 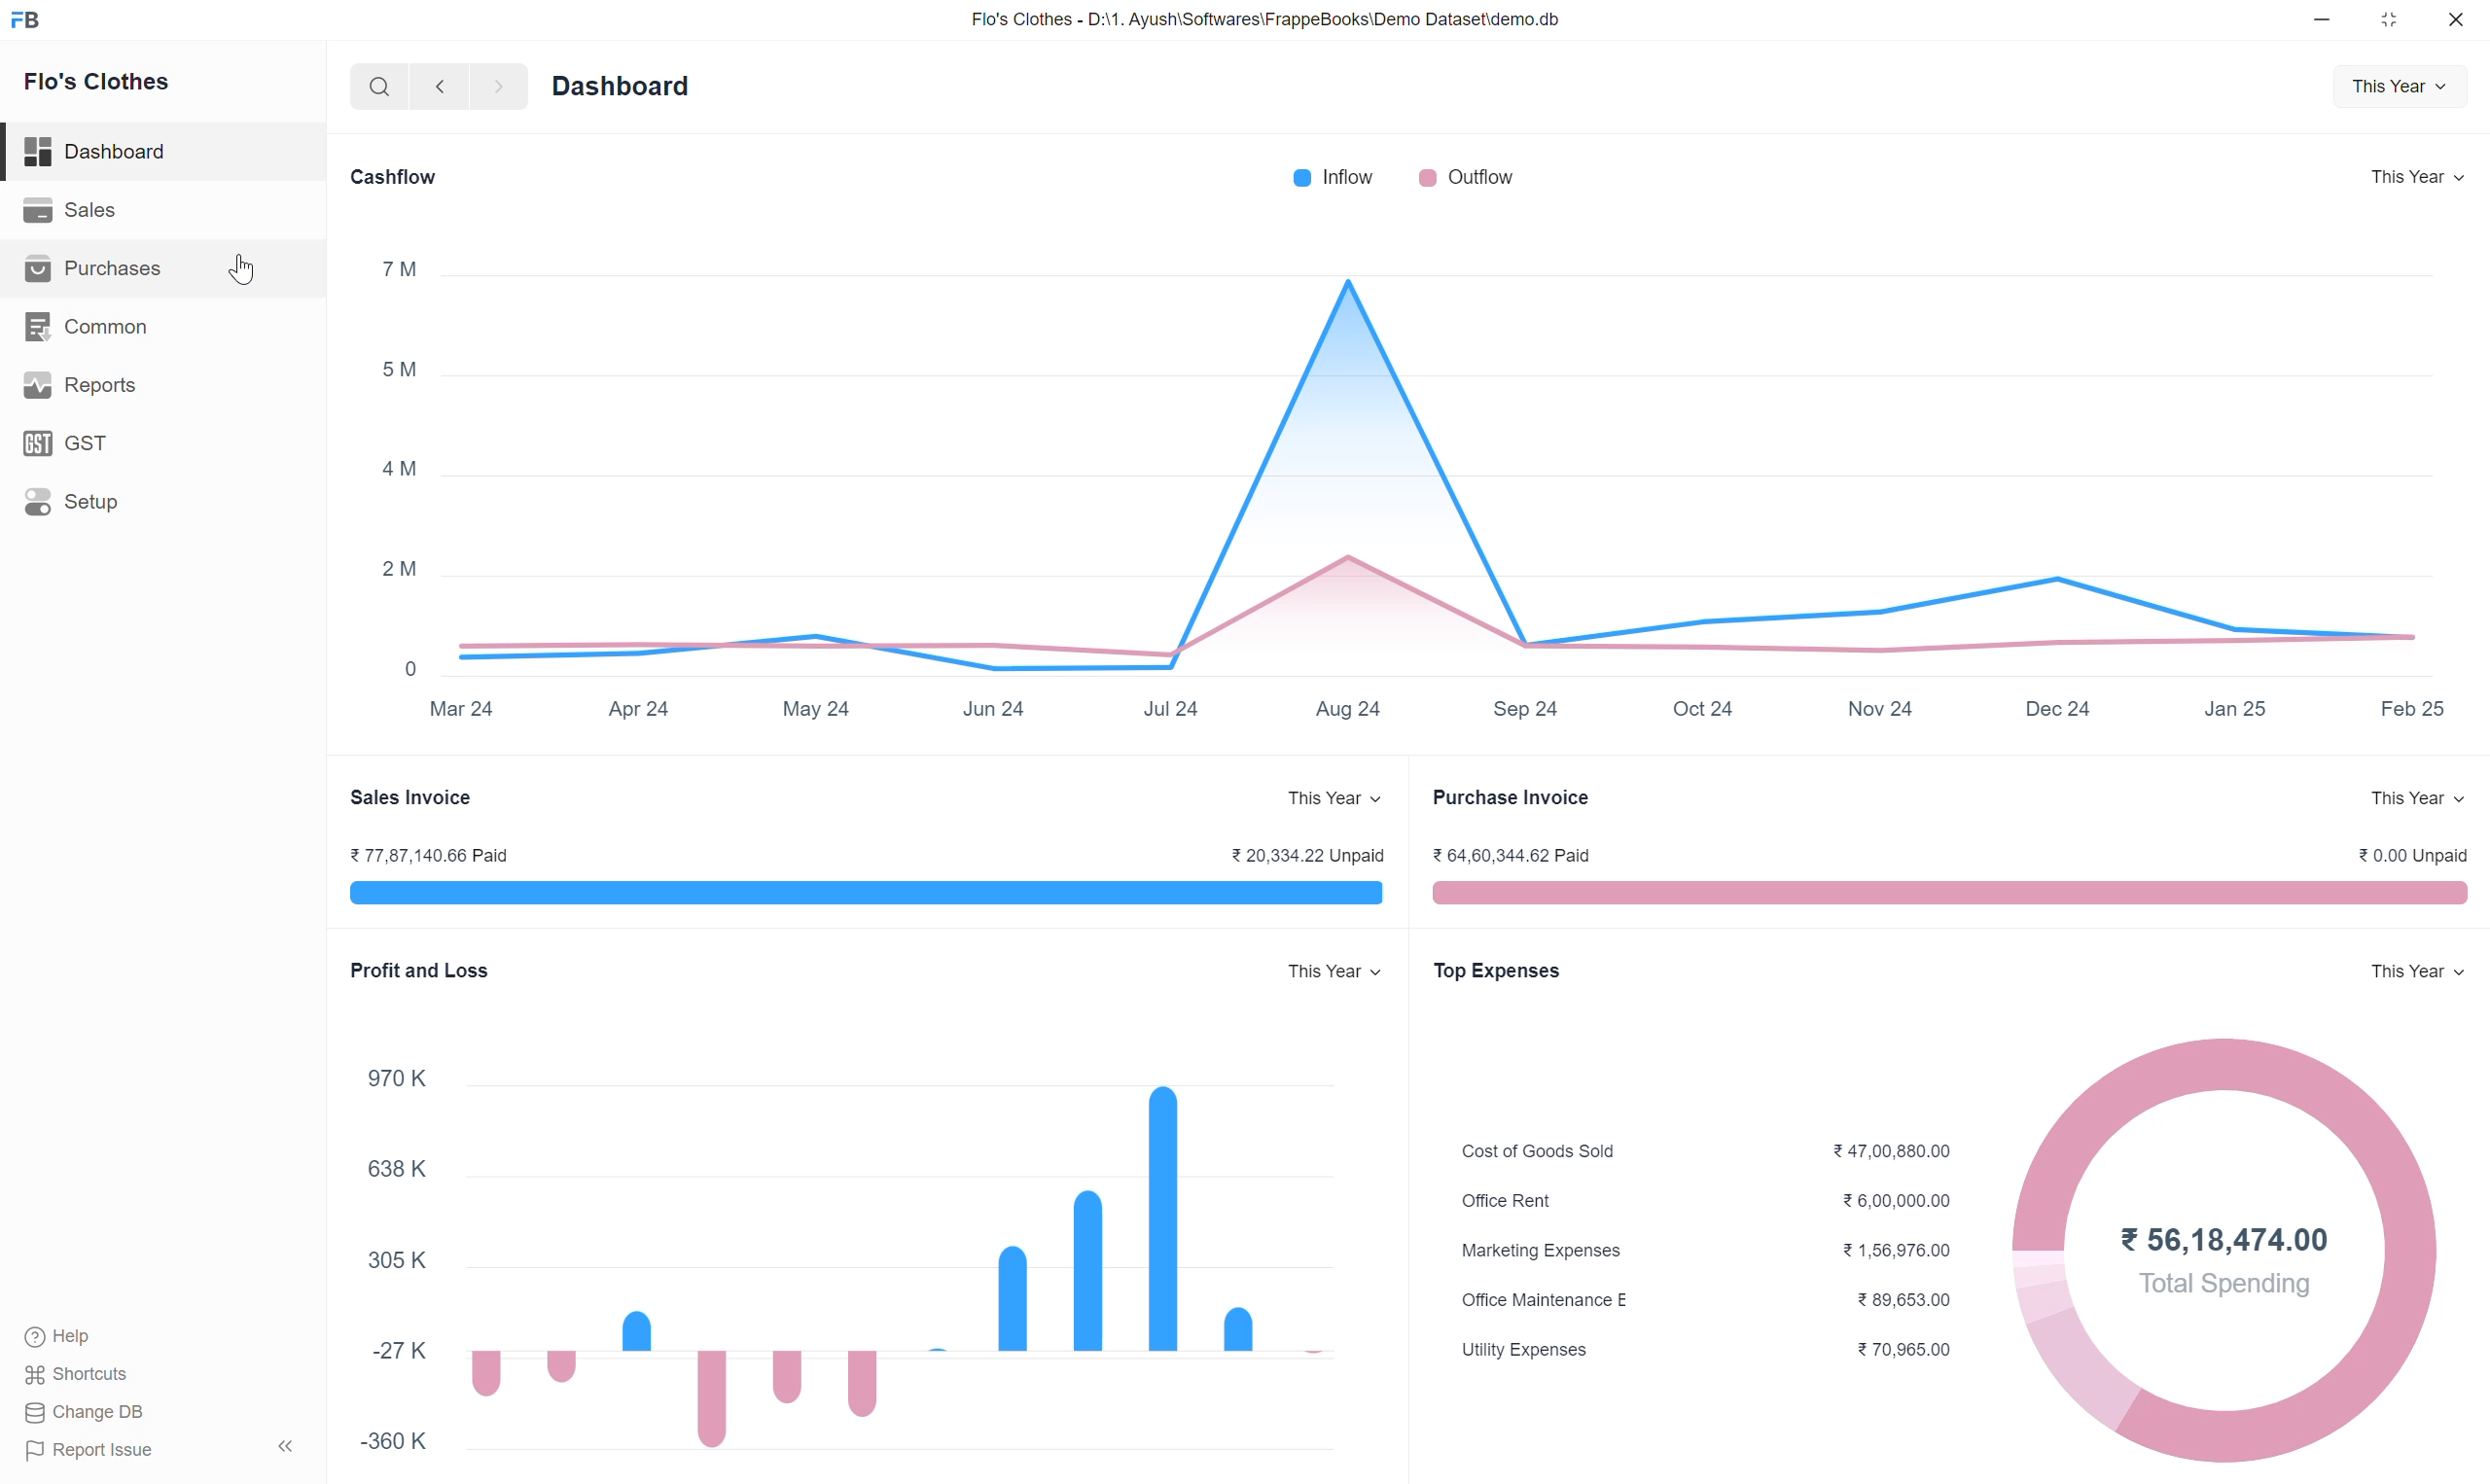 I want to click on 77,87,140.66 Paid, so click(x=427, y=856).